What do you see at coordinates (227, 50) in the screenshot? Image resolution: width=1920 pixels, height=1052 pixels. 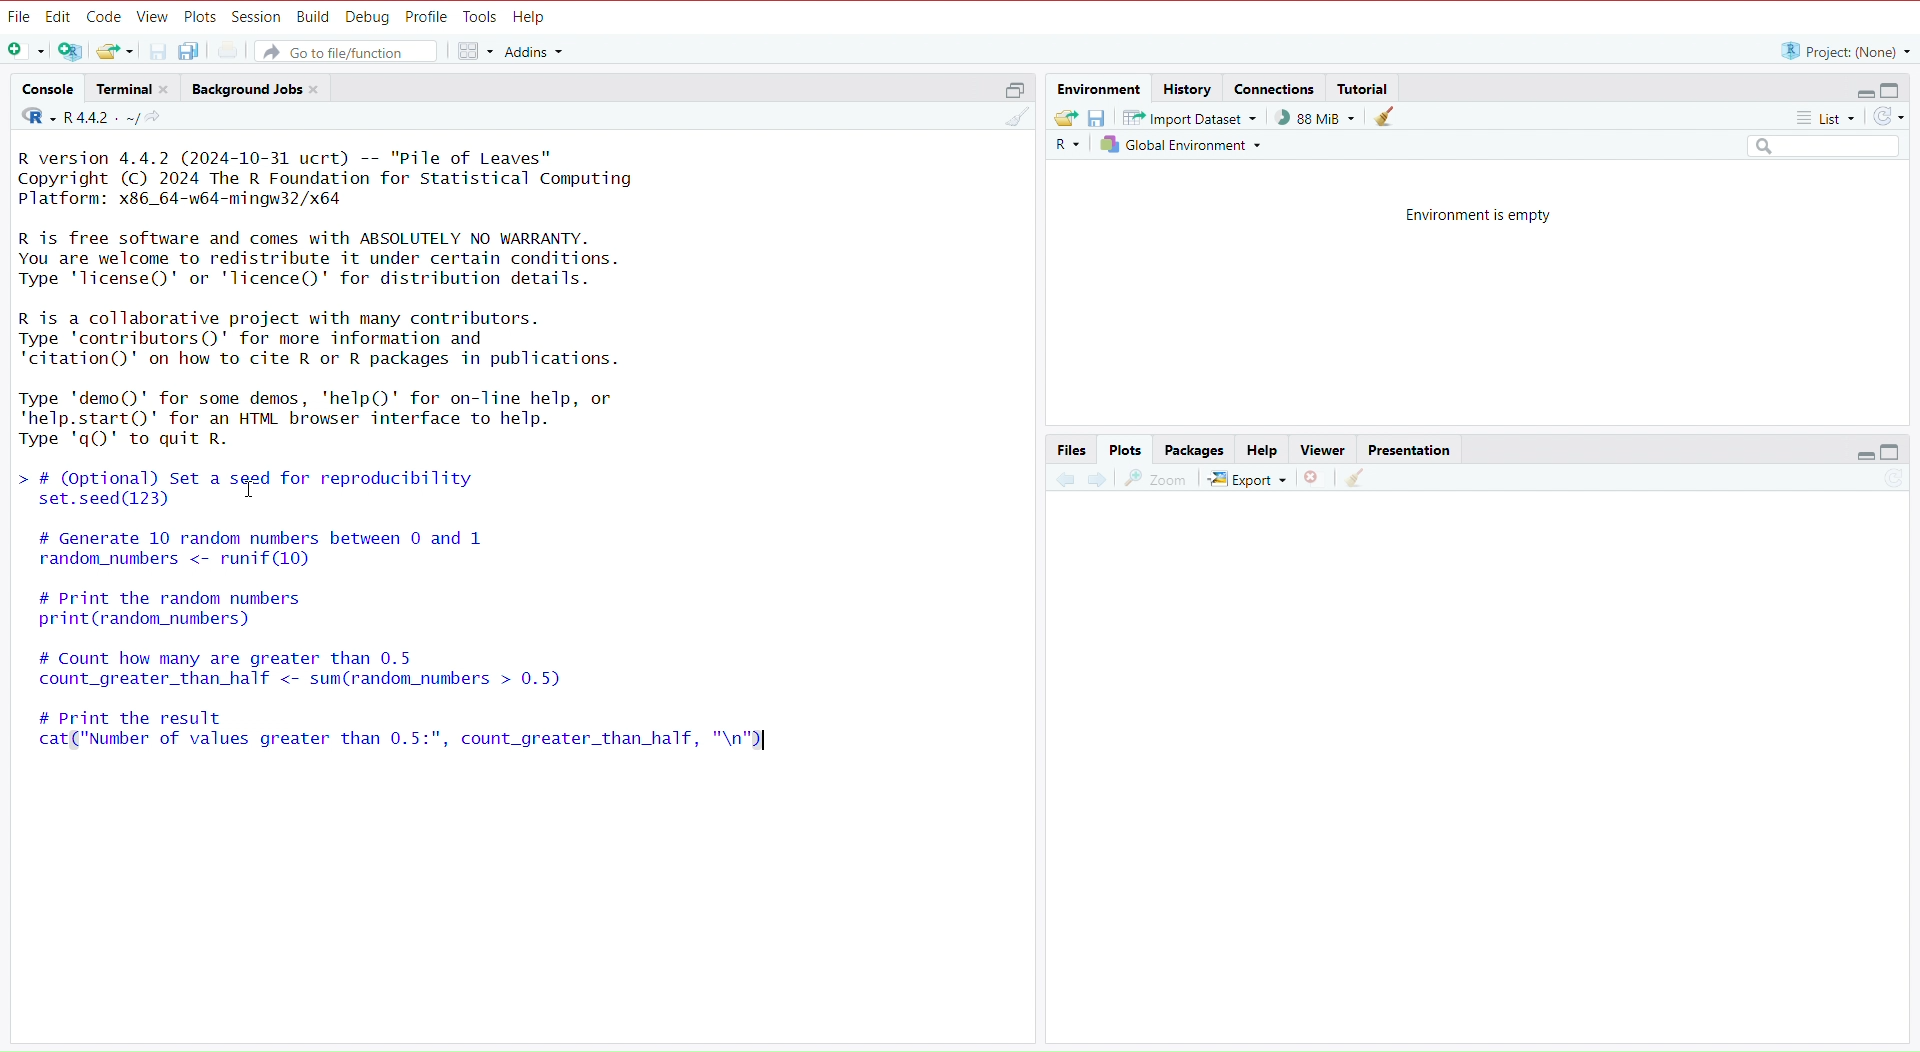 I see `Print` at bounding box center [227, 50].